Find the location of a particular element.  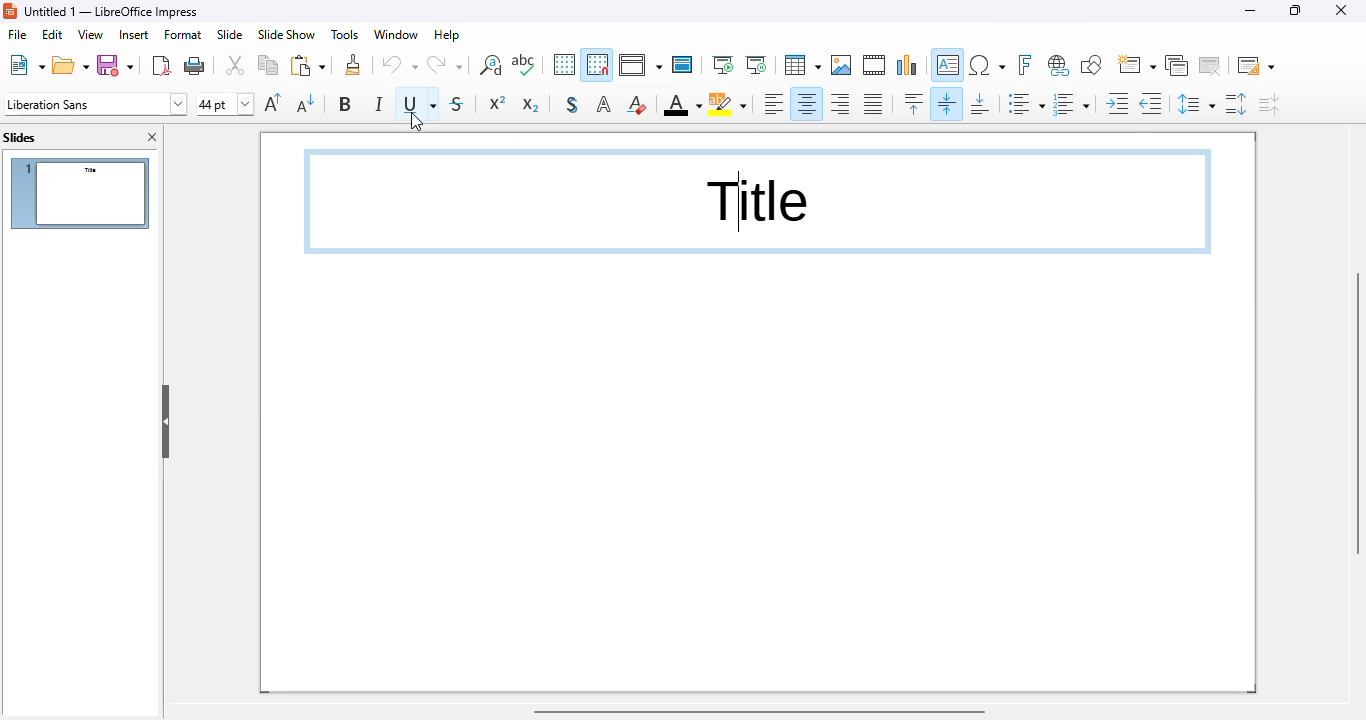

insert hyperlink is located at coordinates (1060, 65).